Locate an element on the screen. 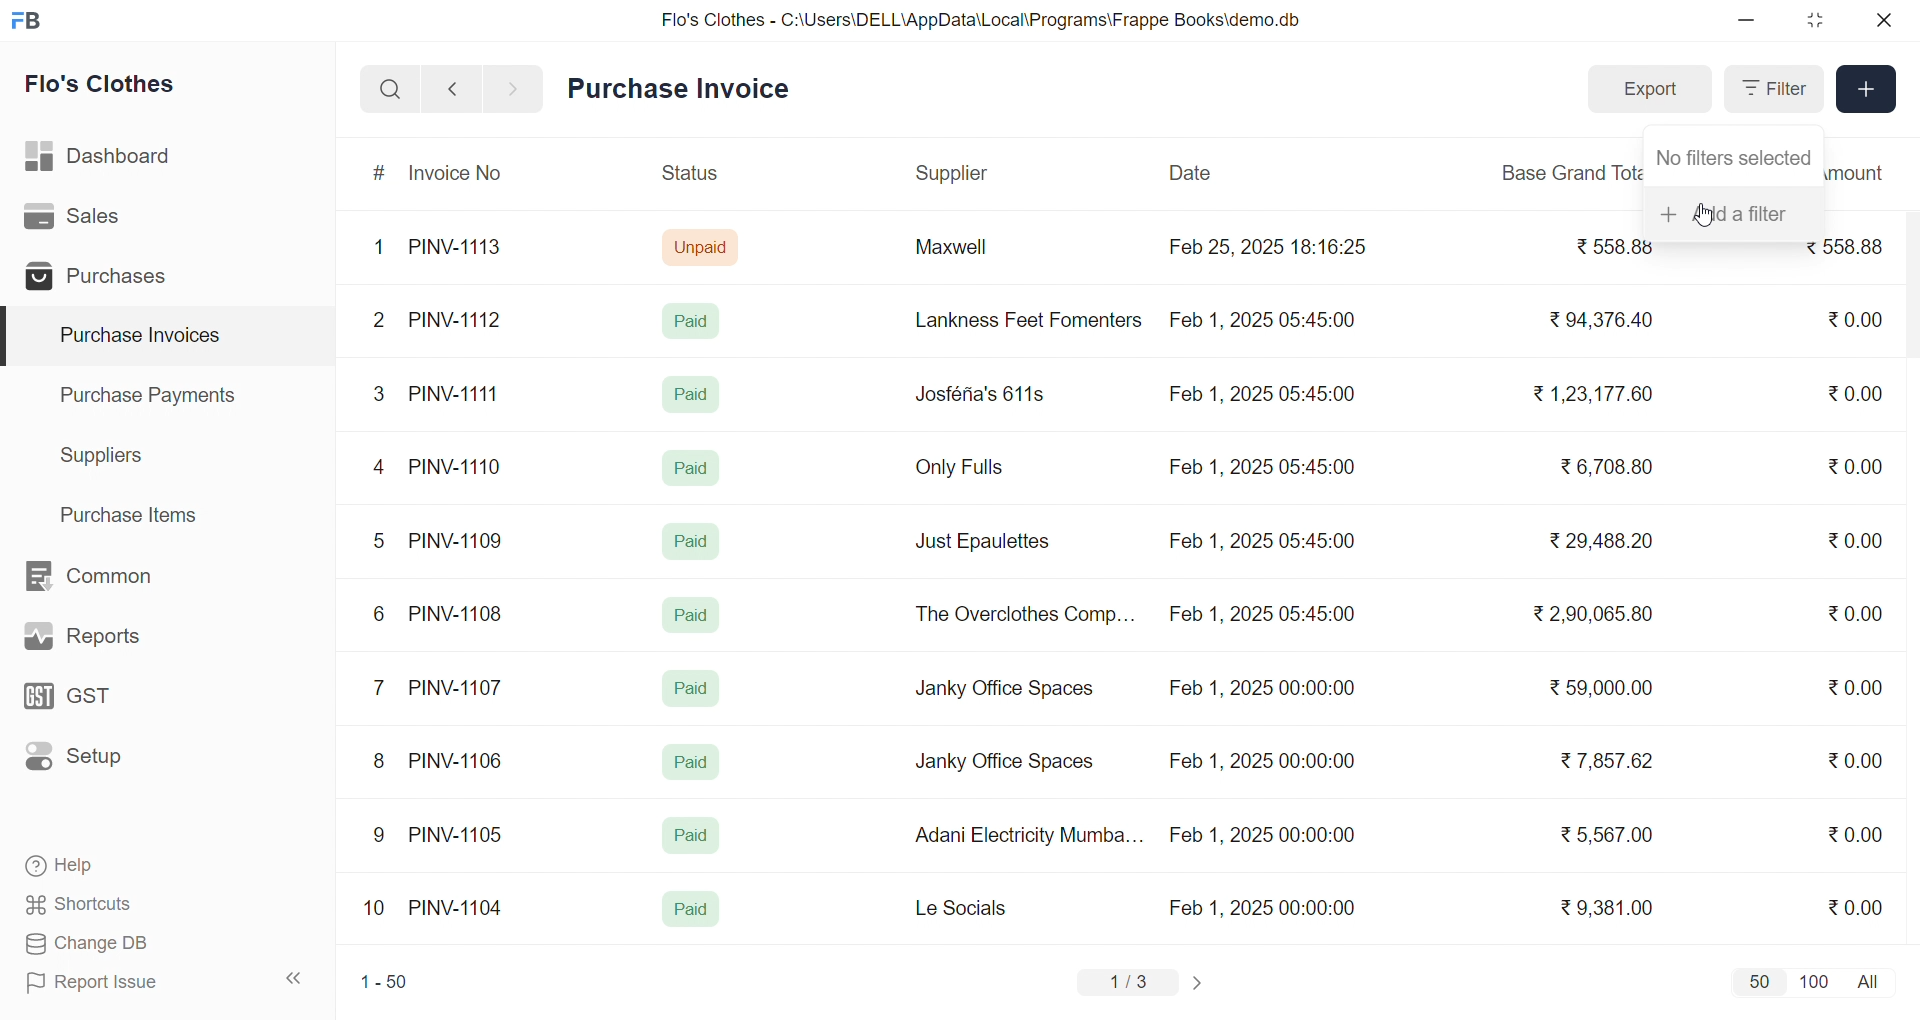  Shortcuts is located at coordinates (126, 905).